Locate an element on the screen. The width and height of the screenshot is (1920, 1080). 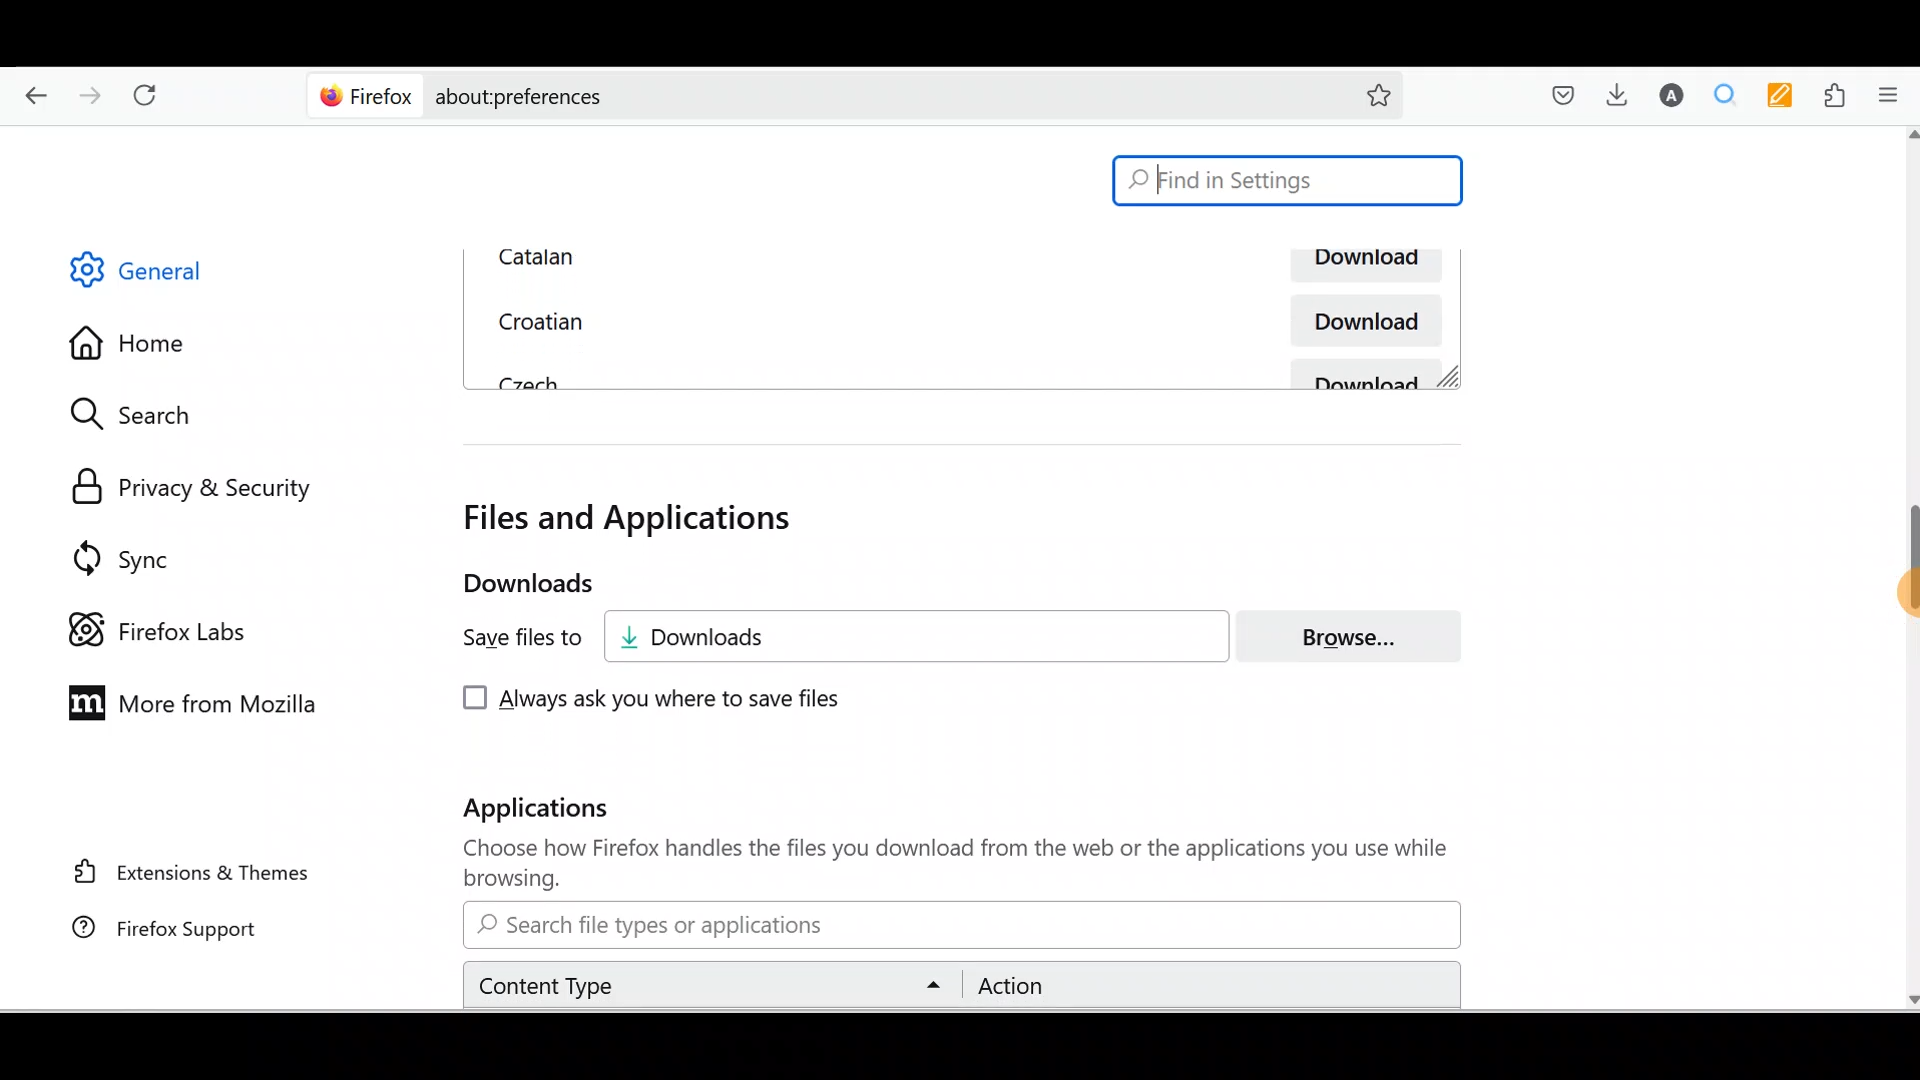
Search bar is located at coordinates (813, 96).